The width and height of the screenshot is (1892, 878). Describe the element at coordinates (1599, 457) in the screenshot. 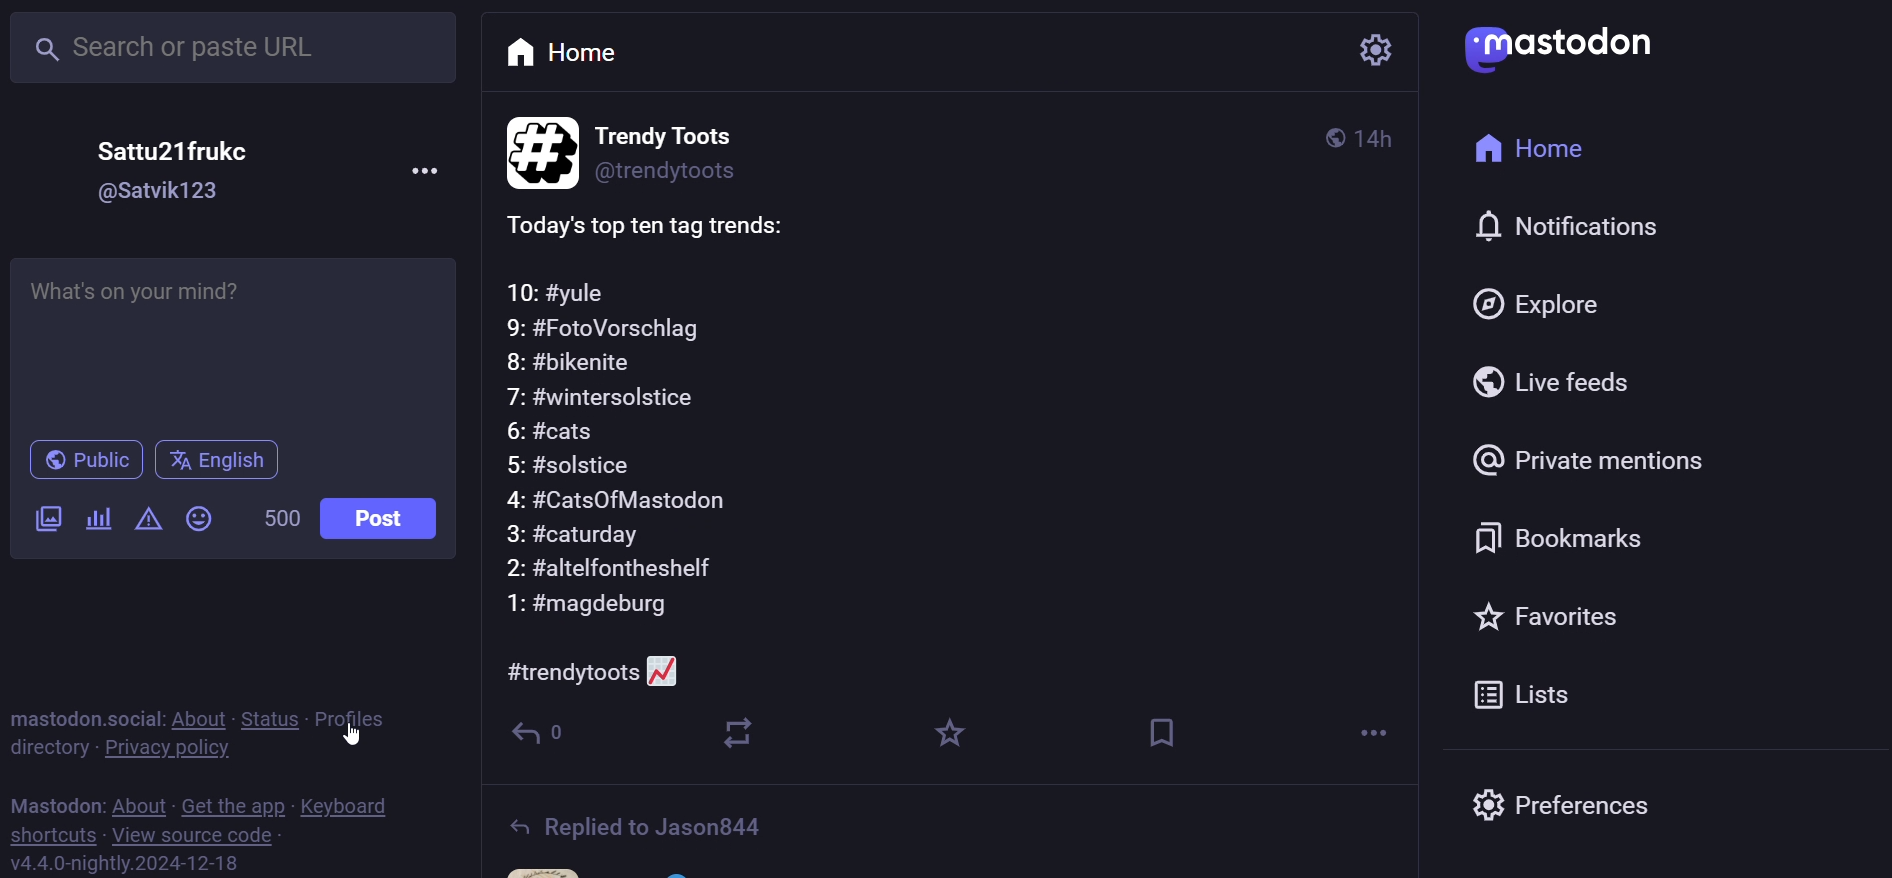

I see `private mention` at that location.